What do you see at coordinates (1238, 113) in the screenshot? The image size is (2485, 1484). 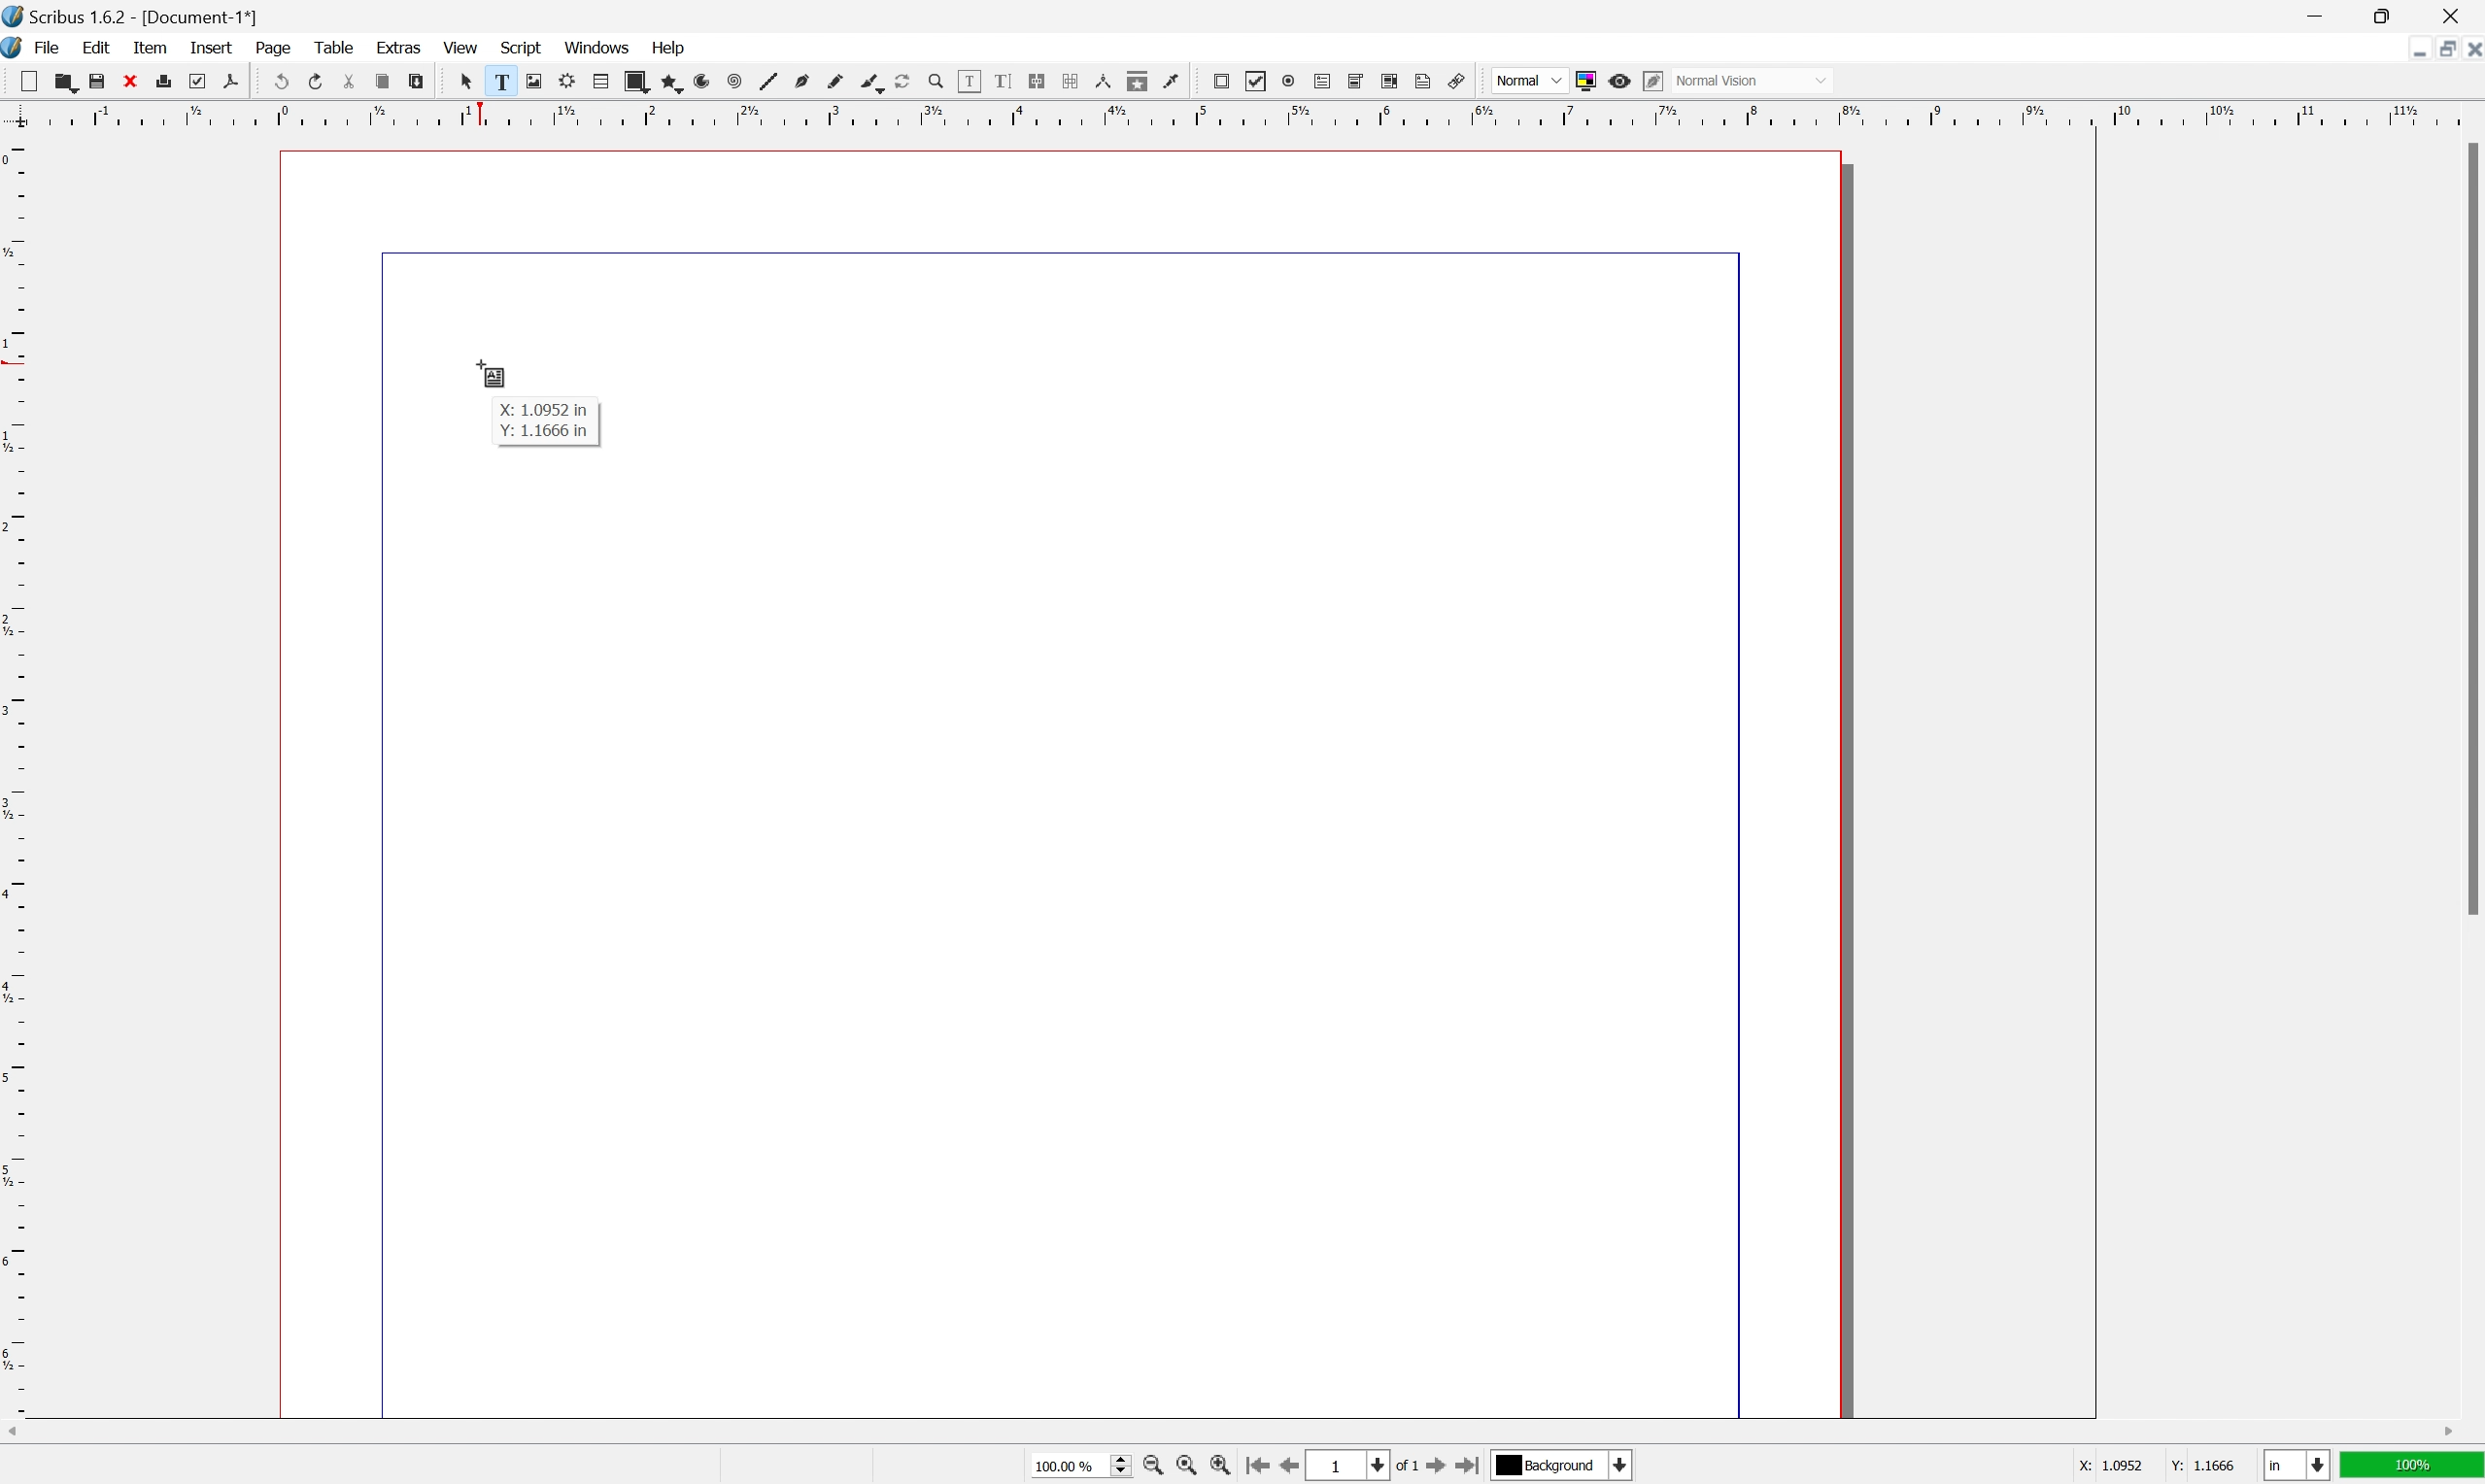 I see `ruler` at bounding box center [1238, 113].